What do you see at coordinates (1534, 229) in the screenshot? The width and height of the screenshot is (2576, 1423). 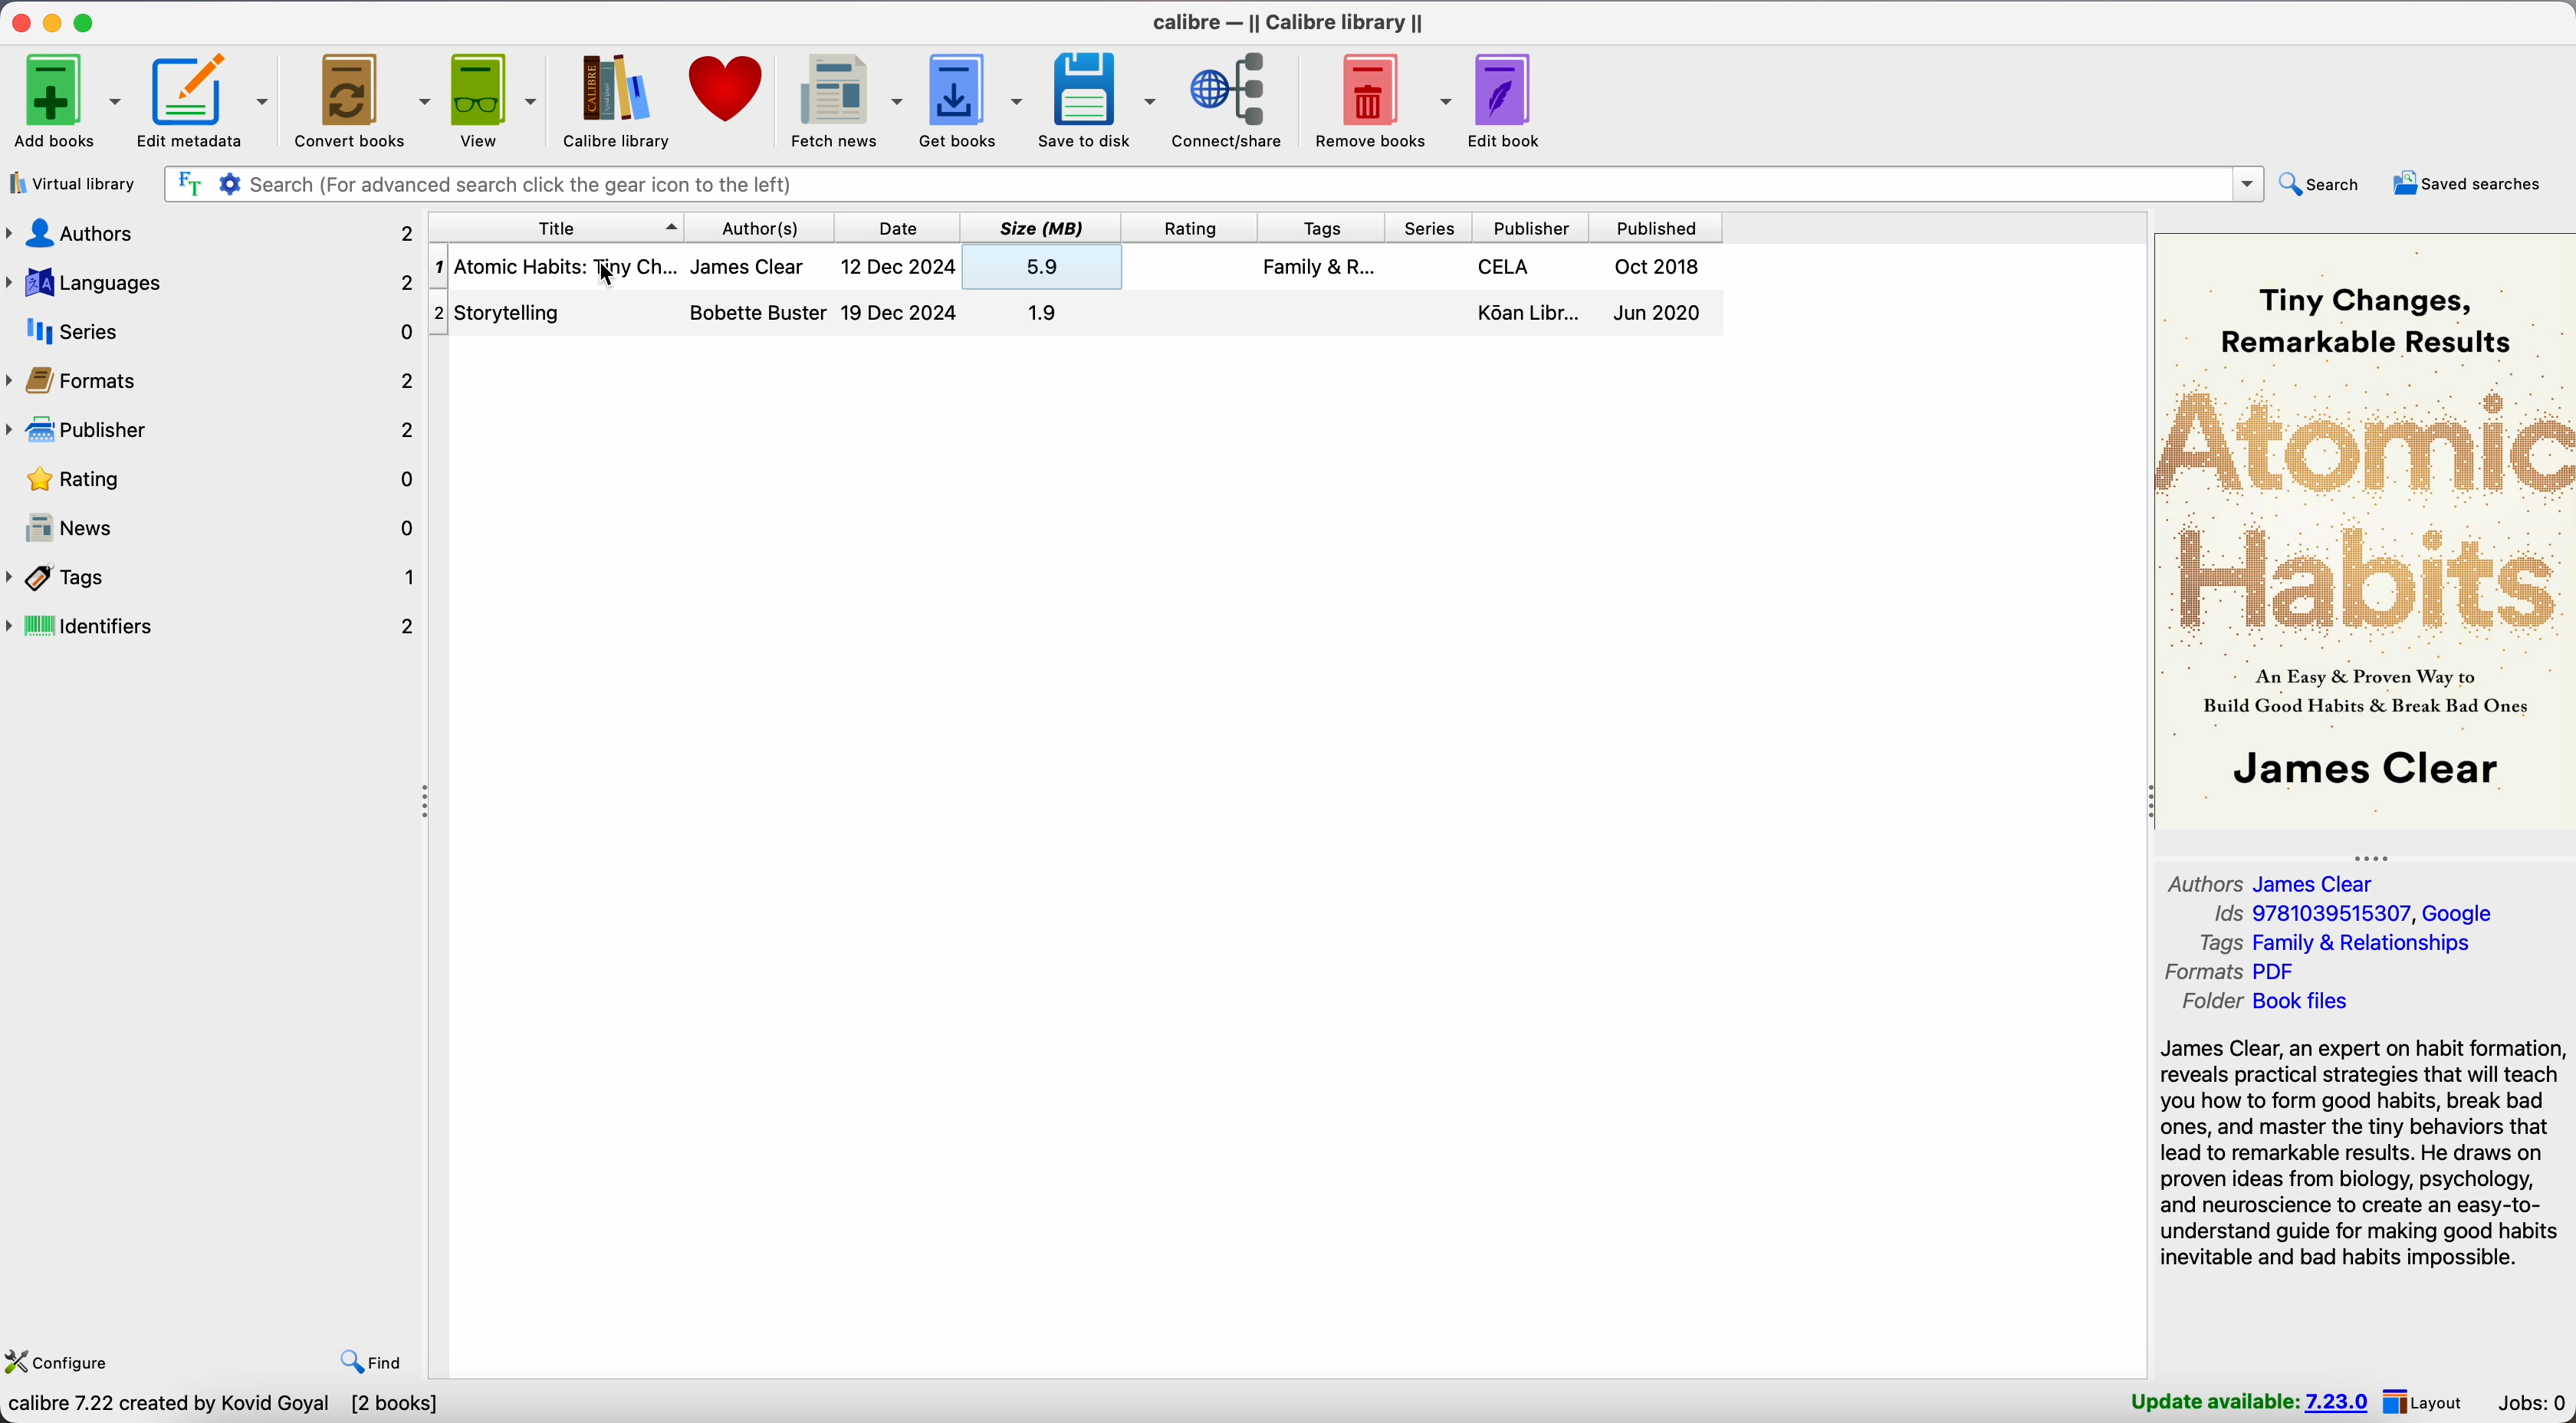 I see `publisher` at bounding box center [1534, 229].